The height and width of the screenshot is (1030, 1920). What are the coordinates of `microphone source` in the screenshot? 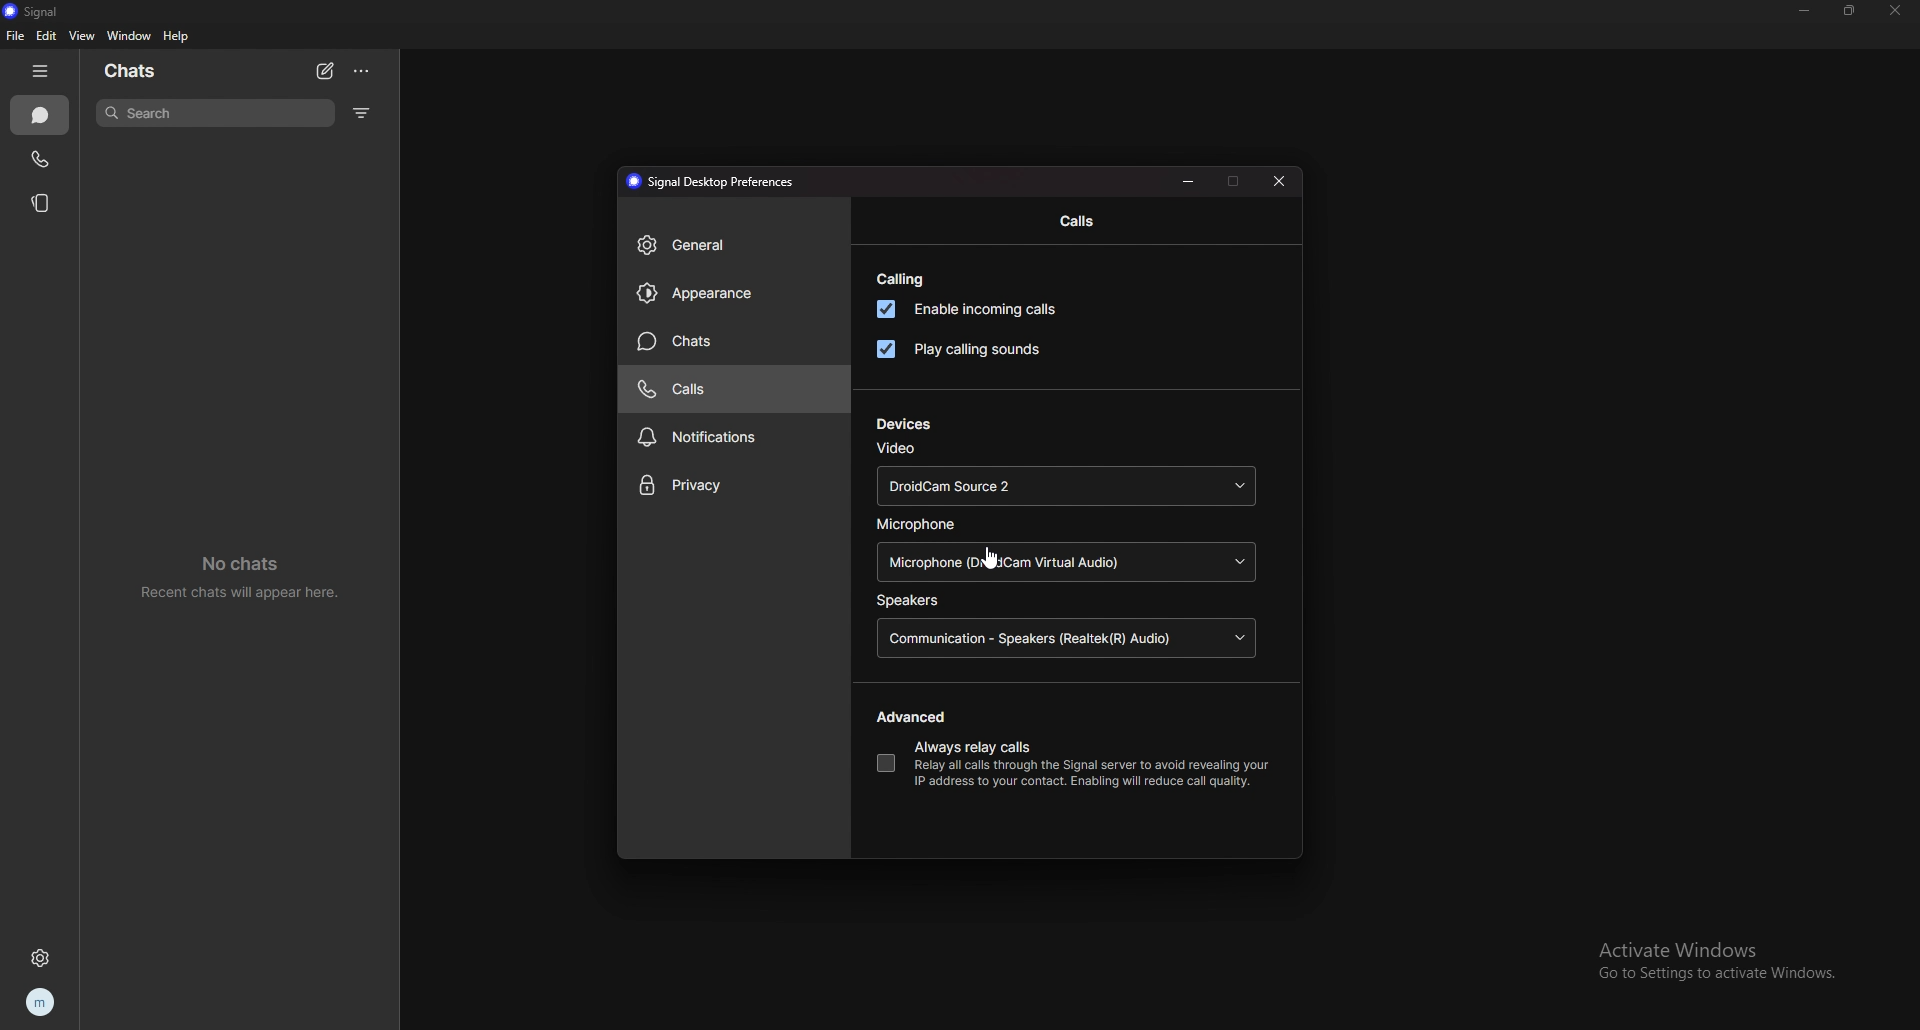 It's located at (1066, 563).